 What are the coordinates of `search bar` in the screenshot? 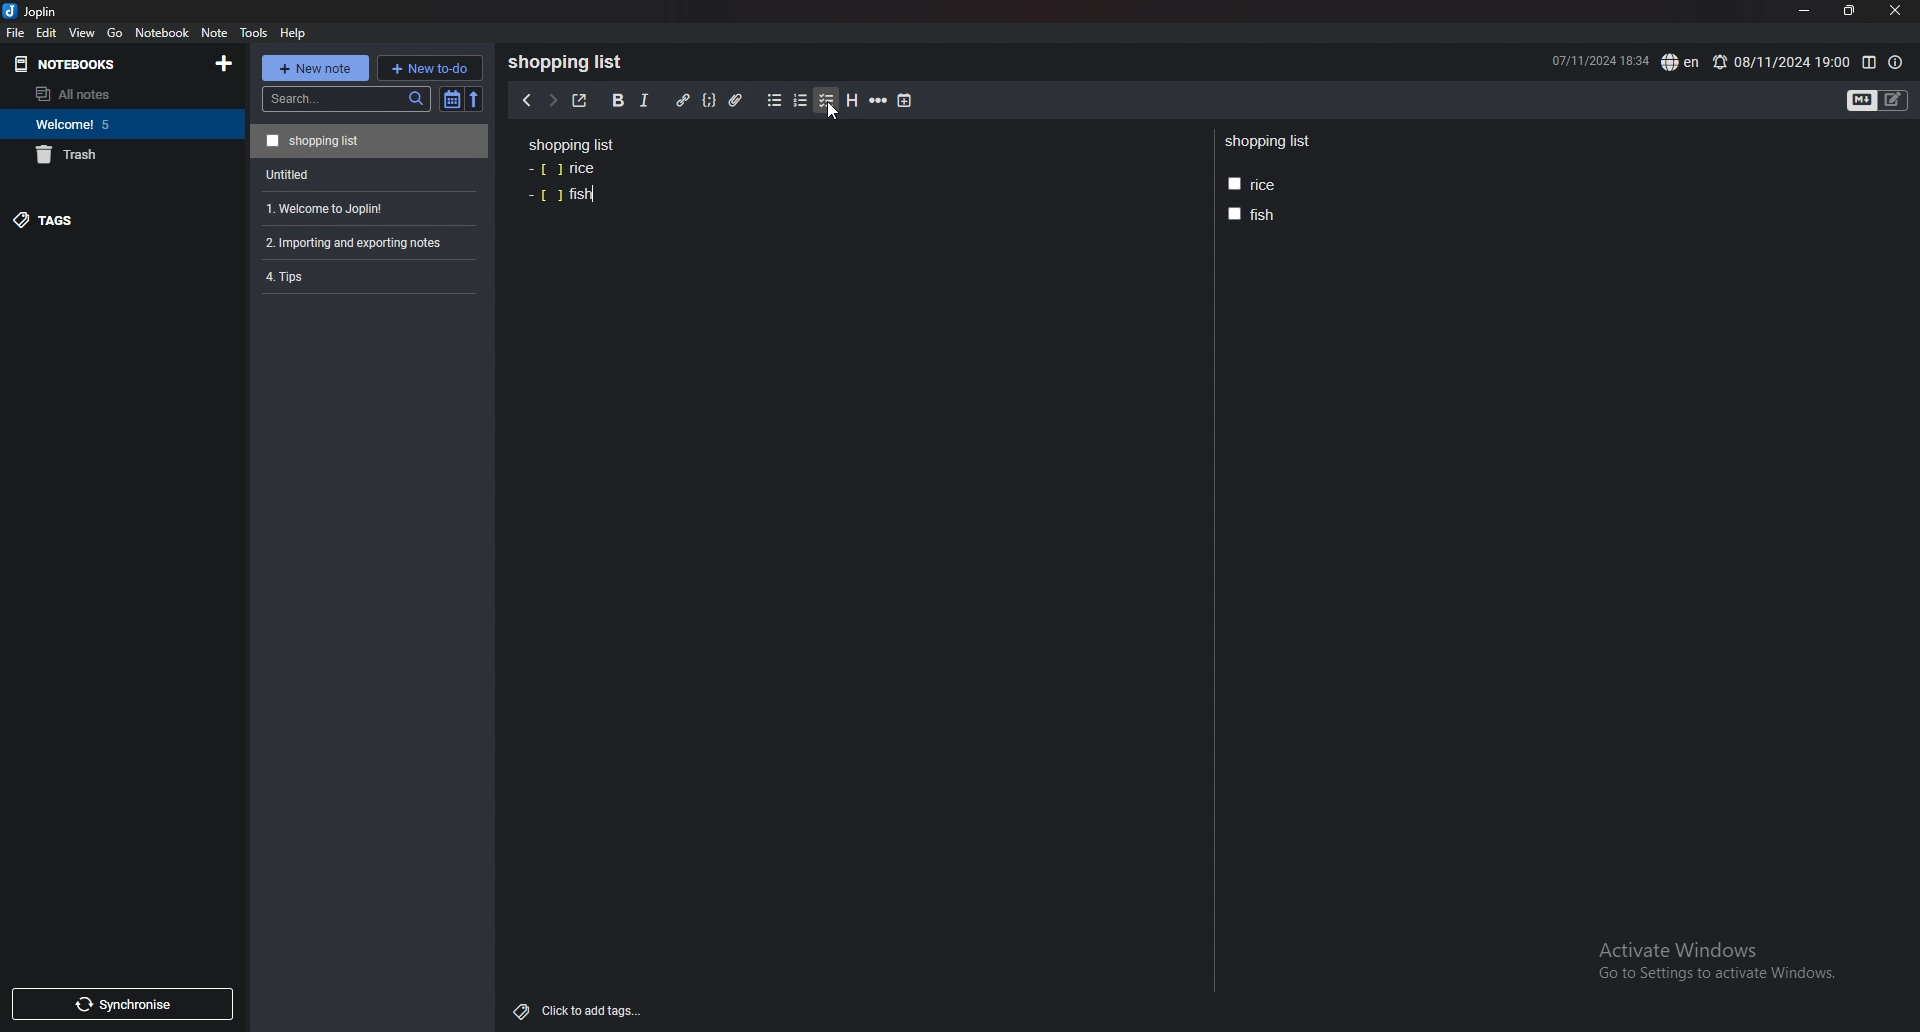 It's located at (346, 99).